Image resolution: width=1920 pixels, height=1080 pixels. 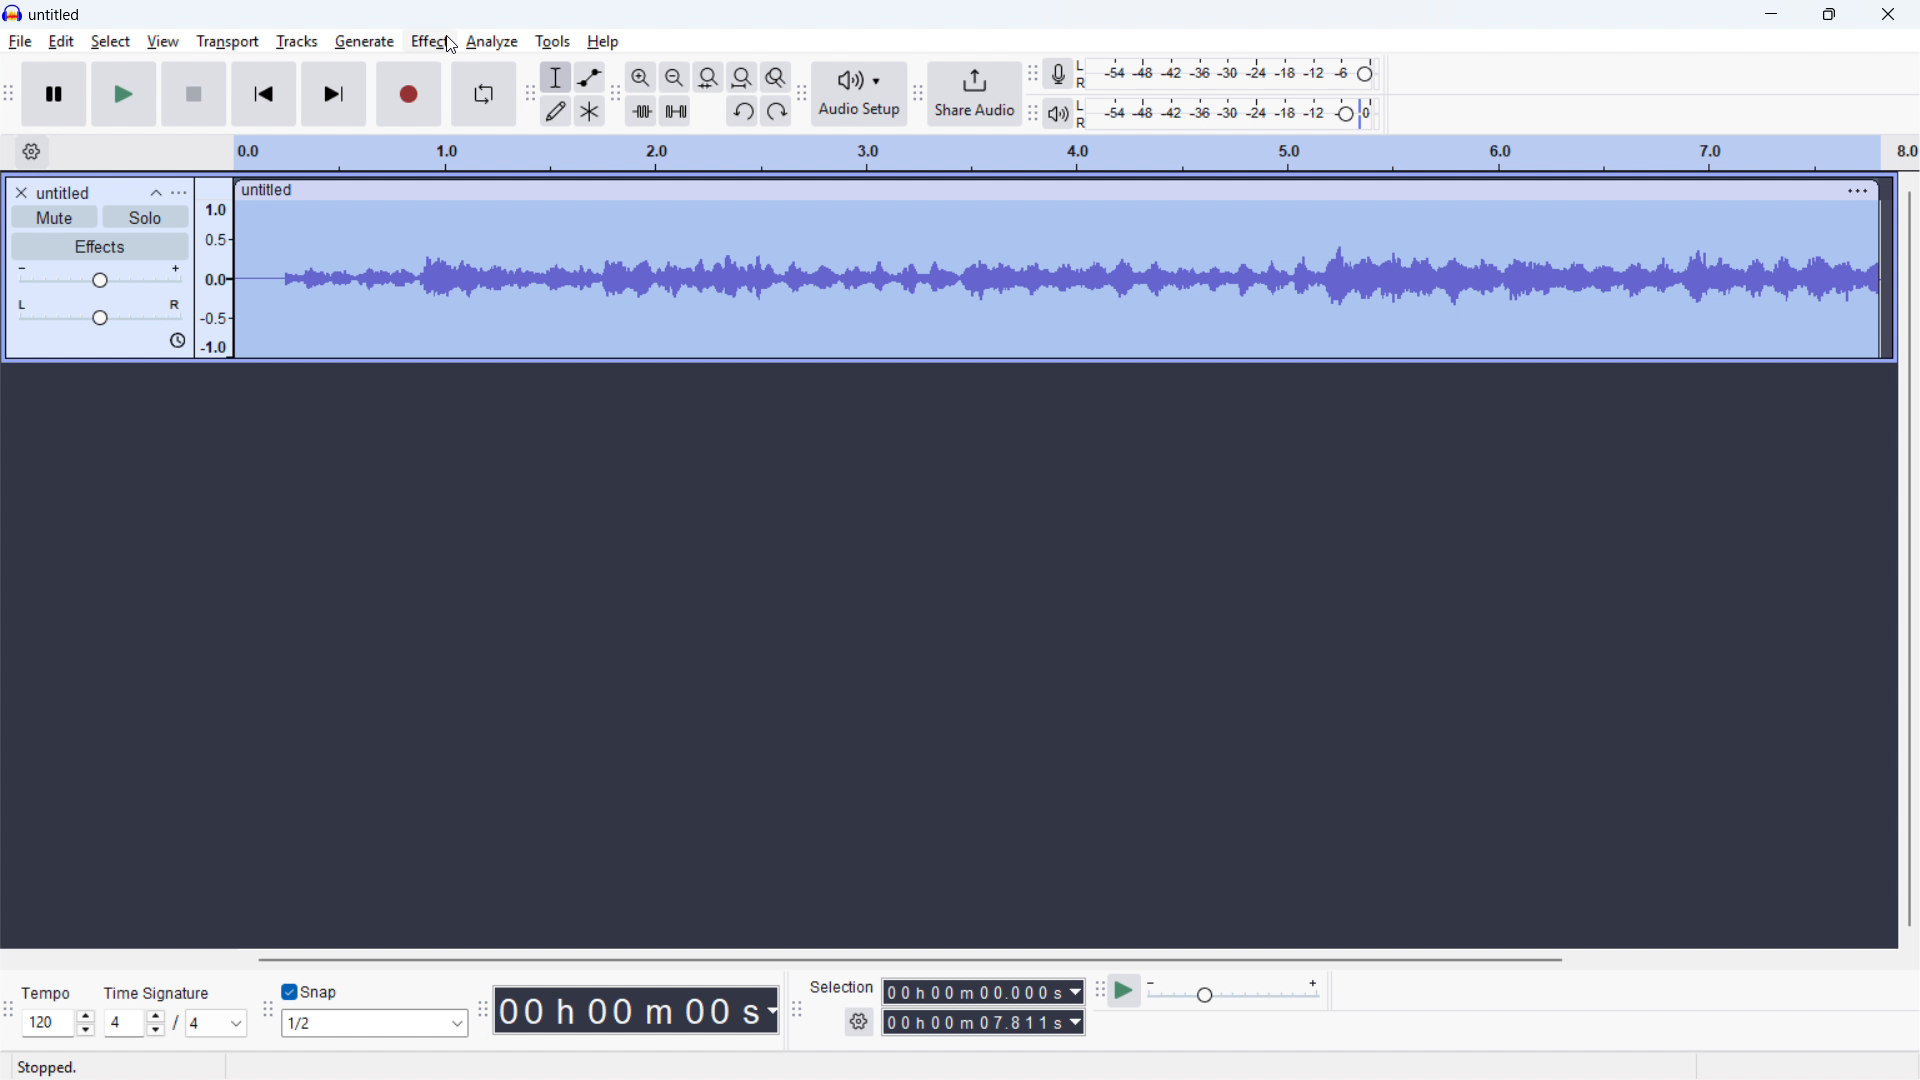 What do you see at coordinates (311, 992) in the screenshot?
I see `Toggle snap ` at bounding box center [311, 992].